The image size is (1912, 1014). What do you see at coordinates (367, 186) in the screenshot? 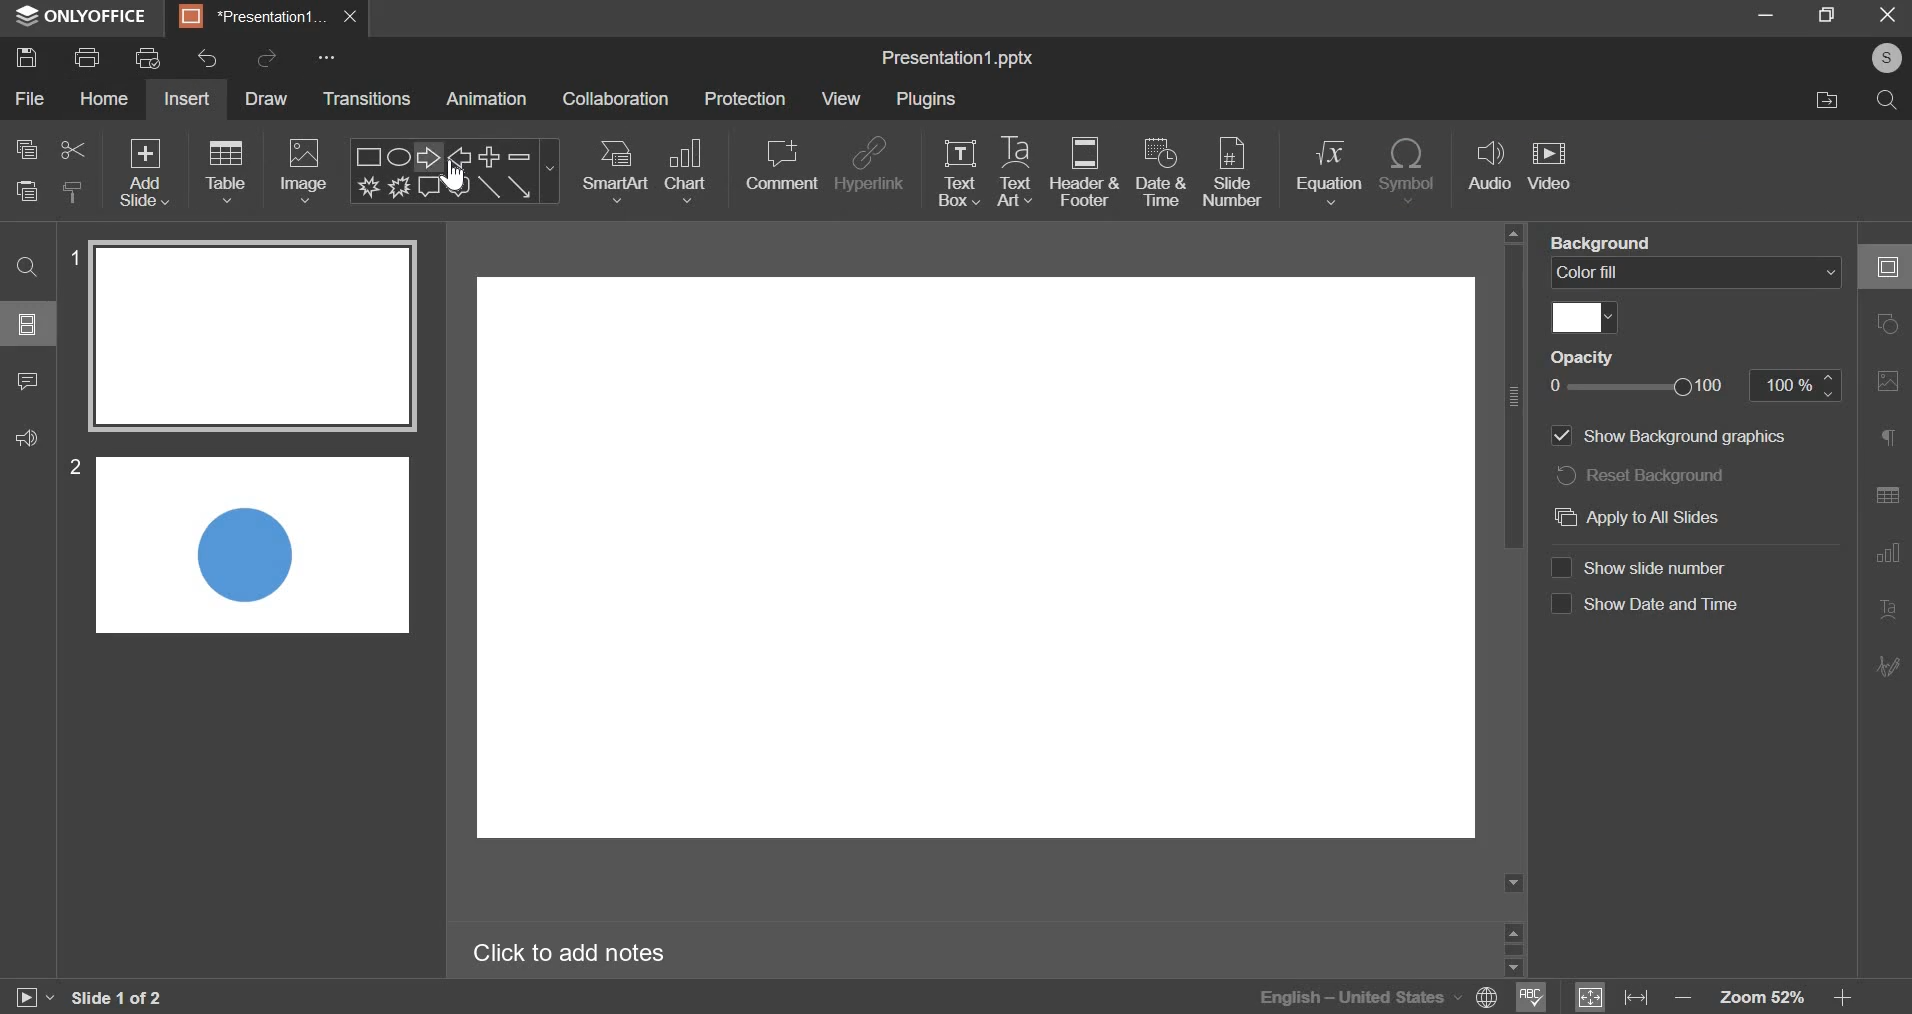
I see `Explosion 1` at bounding box center [367, 186].